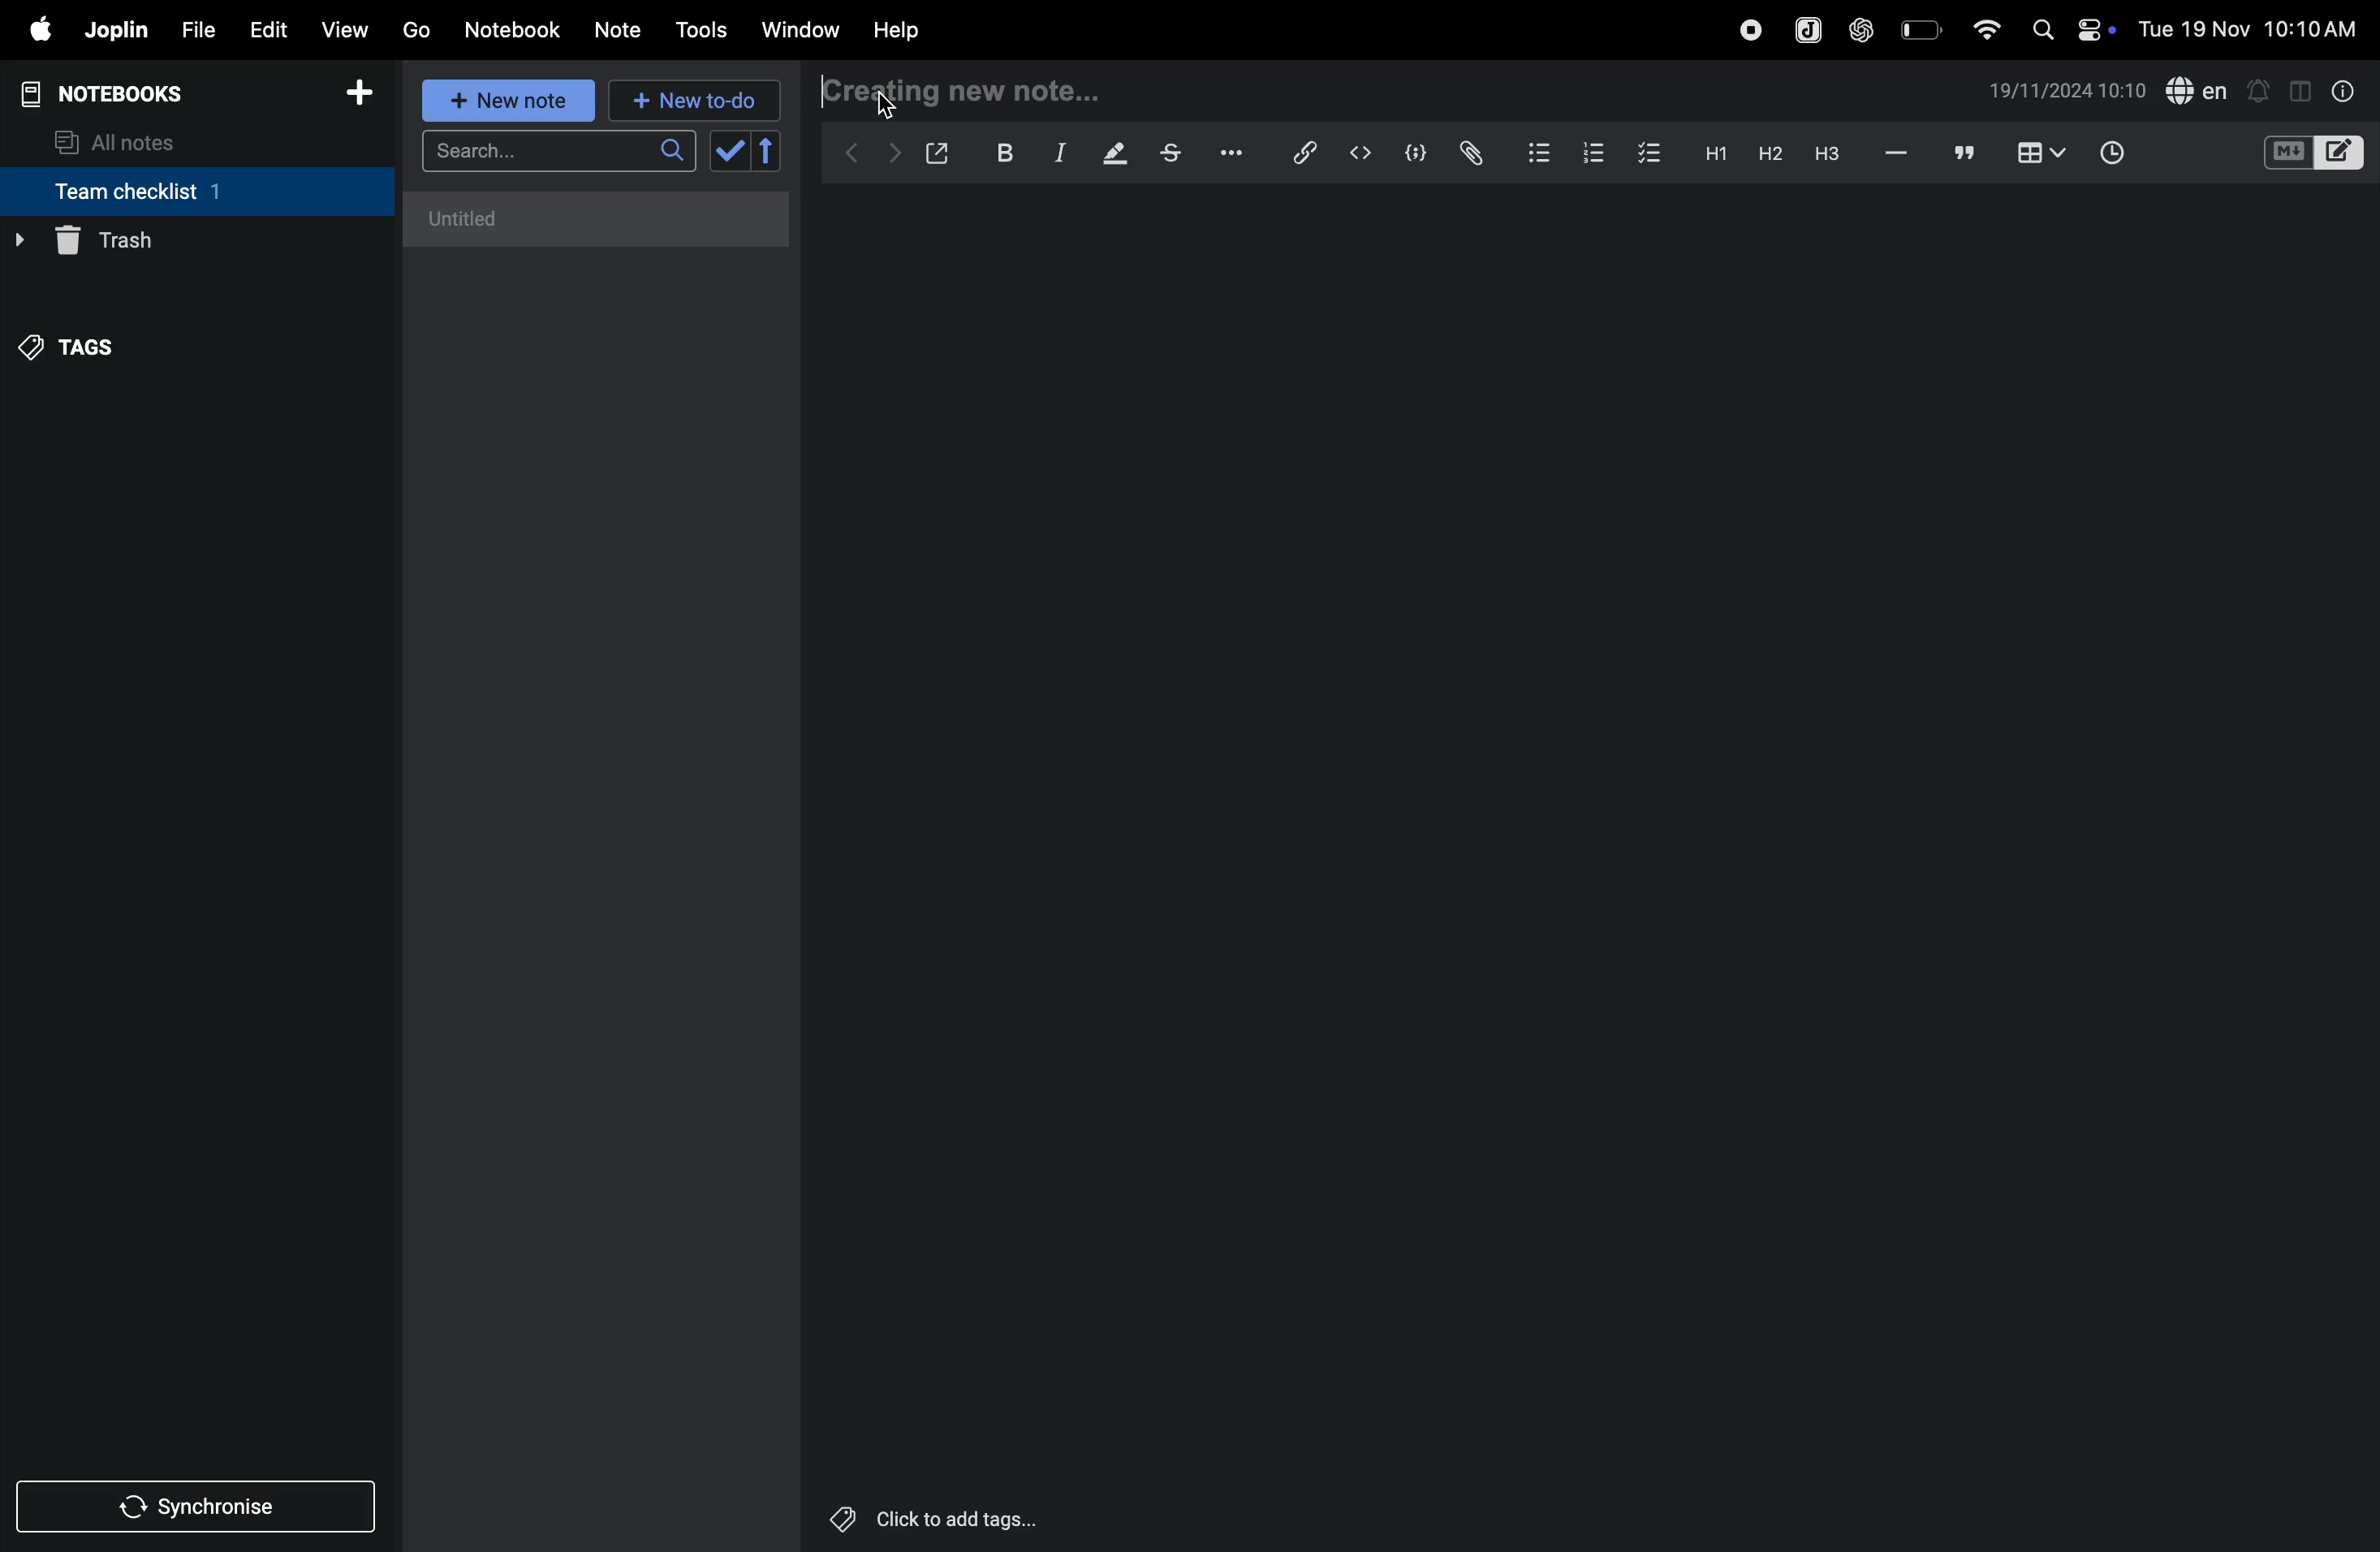 This screenshot has height=1552, width=2380. What do you see at coordinates (189, 241) in the screenshot?
I see `trash` at bounding box center [189, 241].